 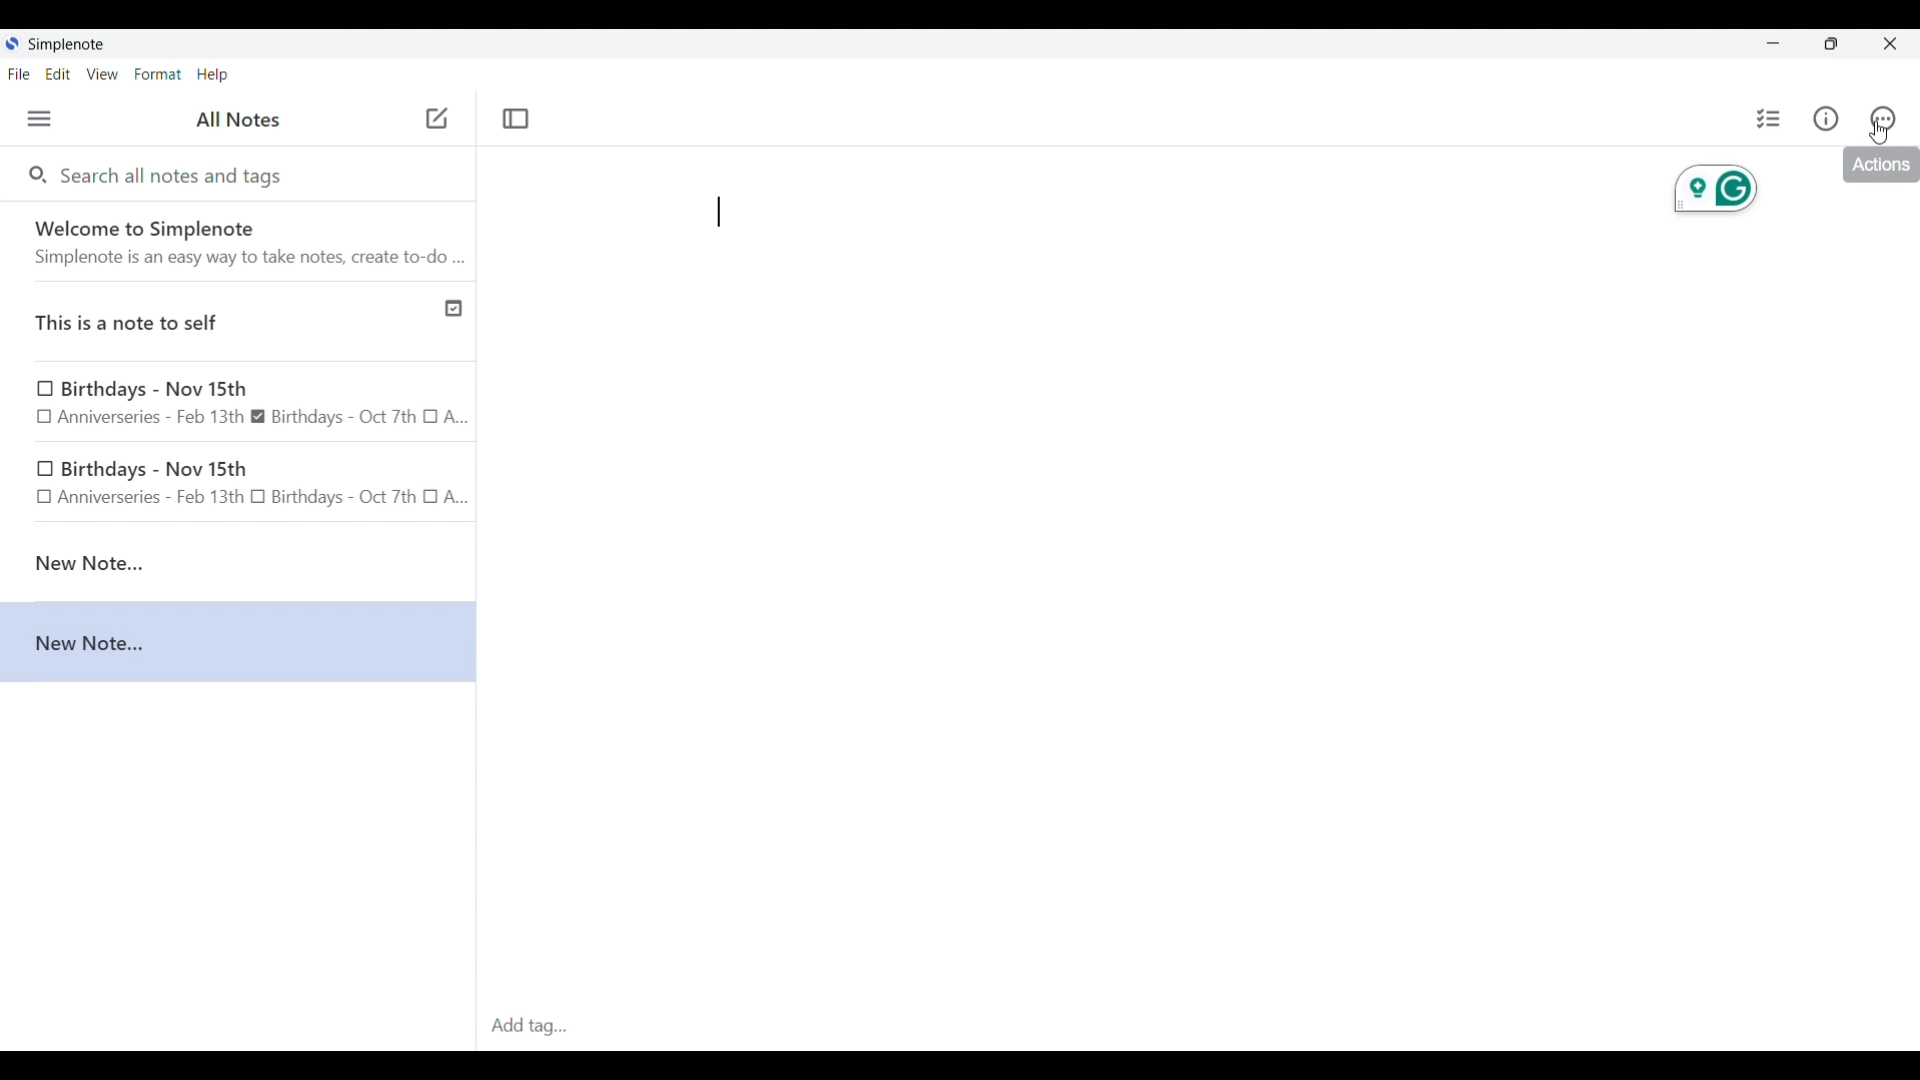 I want to click on Click to add new note, so click(x=437, y=118).